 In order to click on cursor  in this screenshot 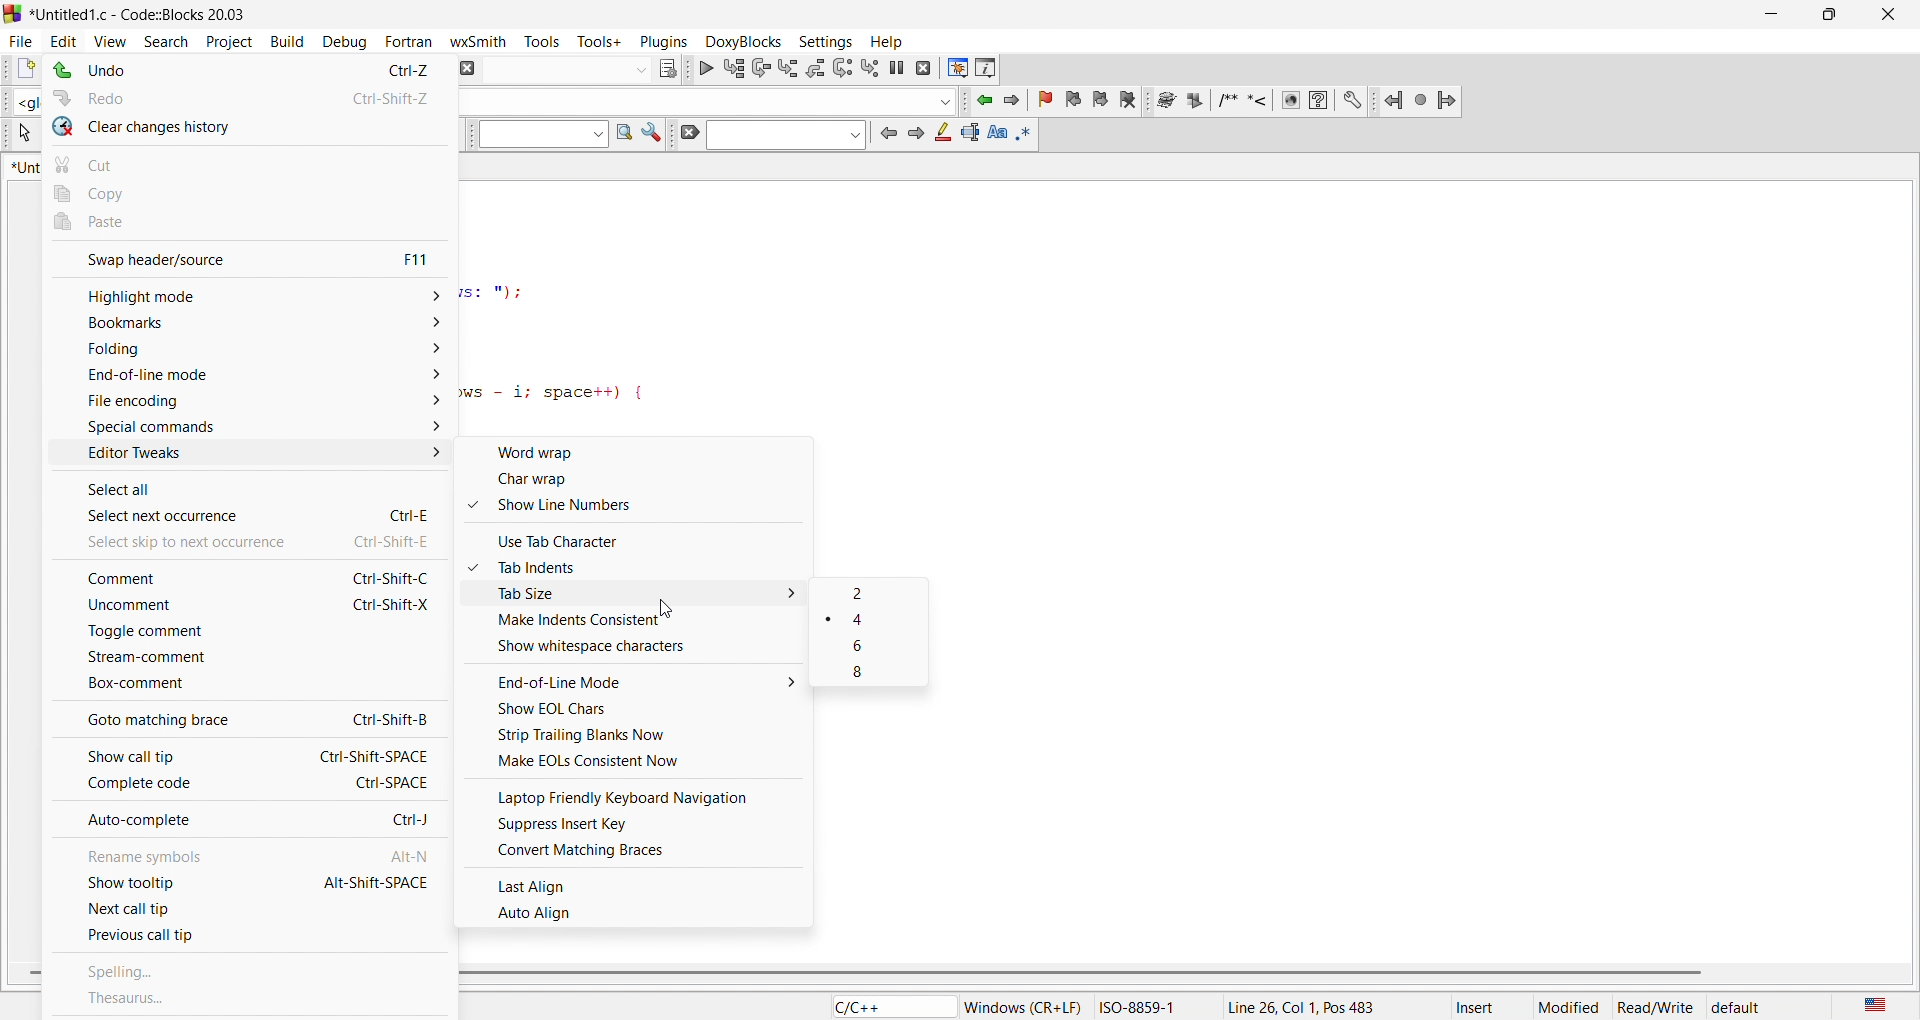, I will do `click(675, 602)`.